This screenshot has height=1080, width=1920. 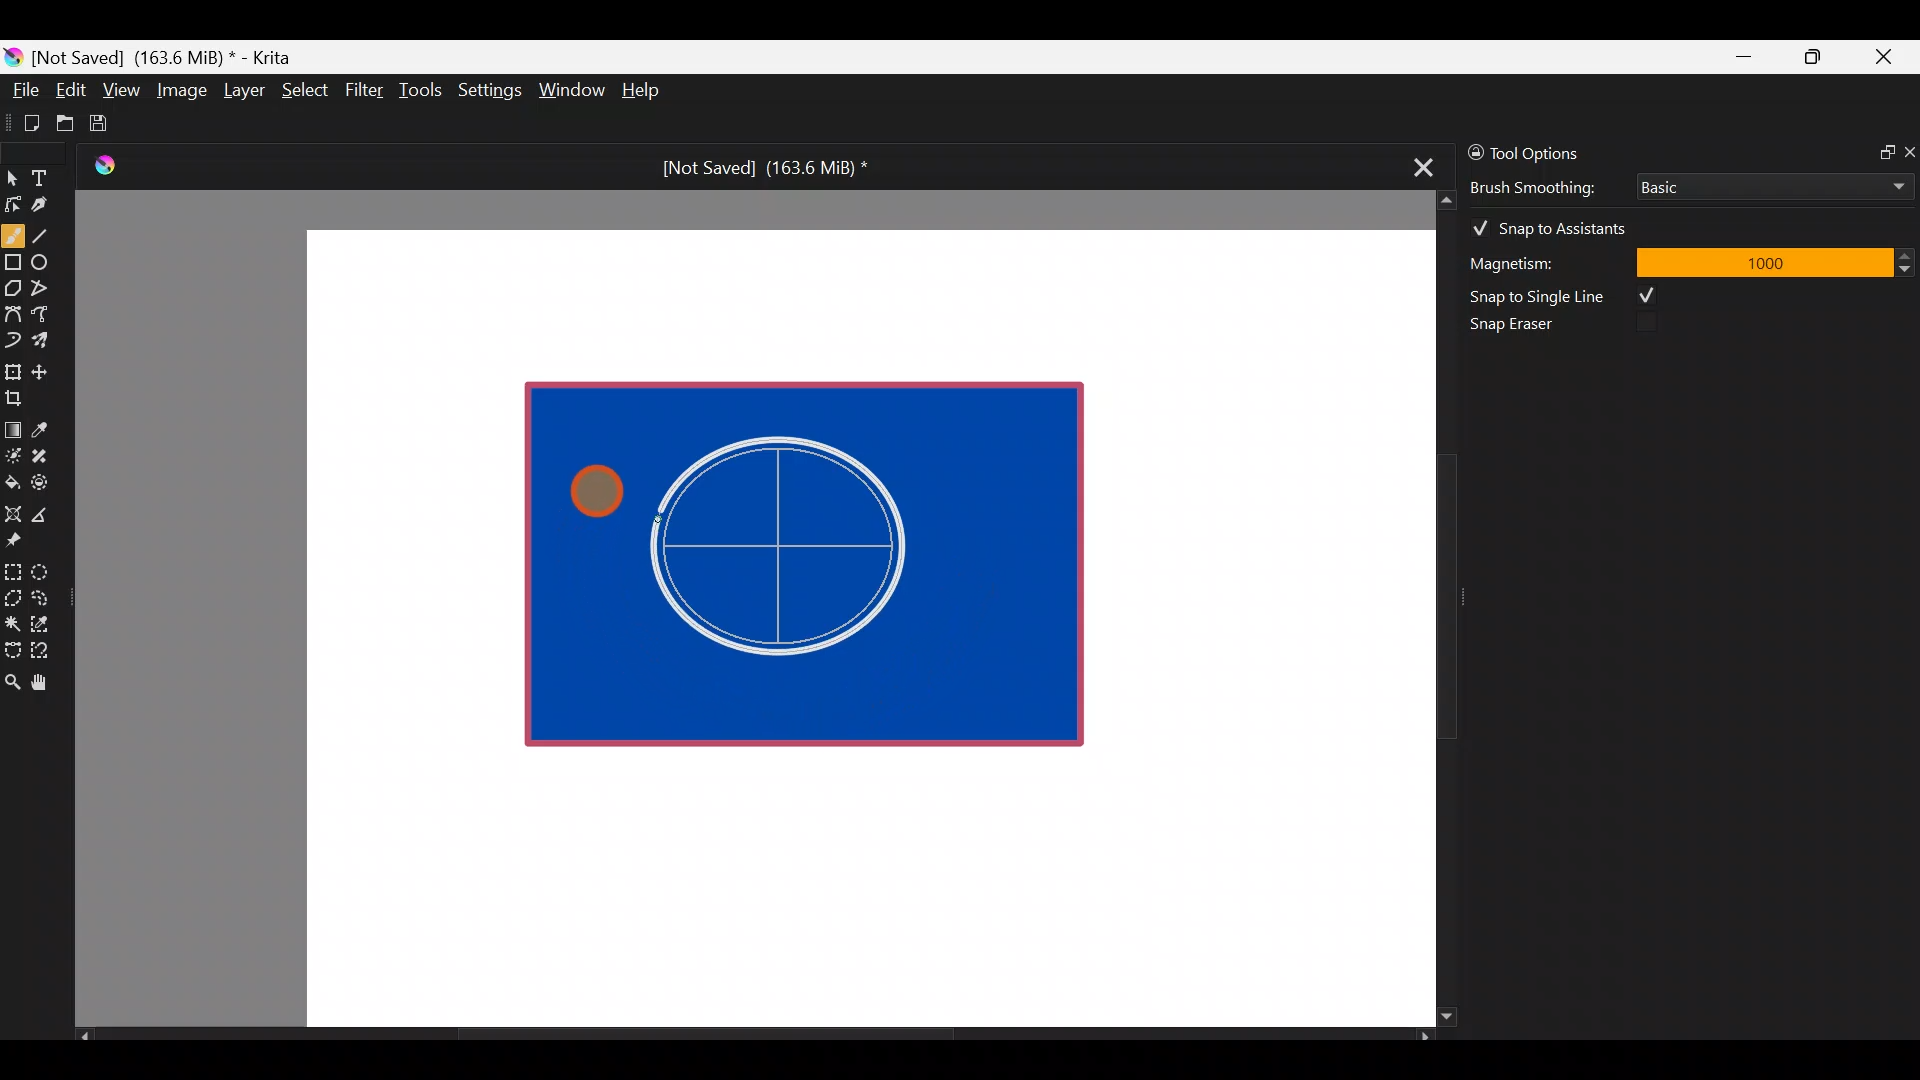 What do you see at coordinates (757, 168) in the screenshot?
I see `[Not Saved] (163.6 MiB) *` at bounding box center [757, 168].